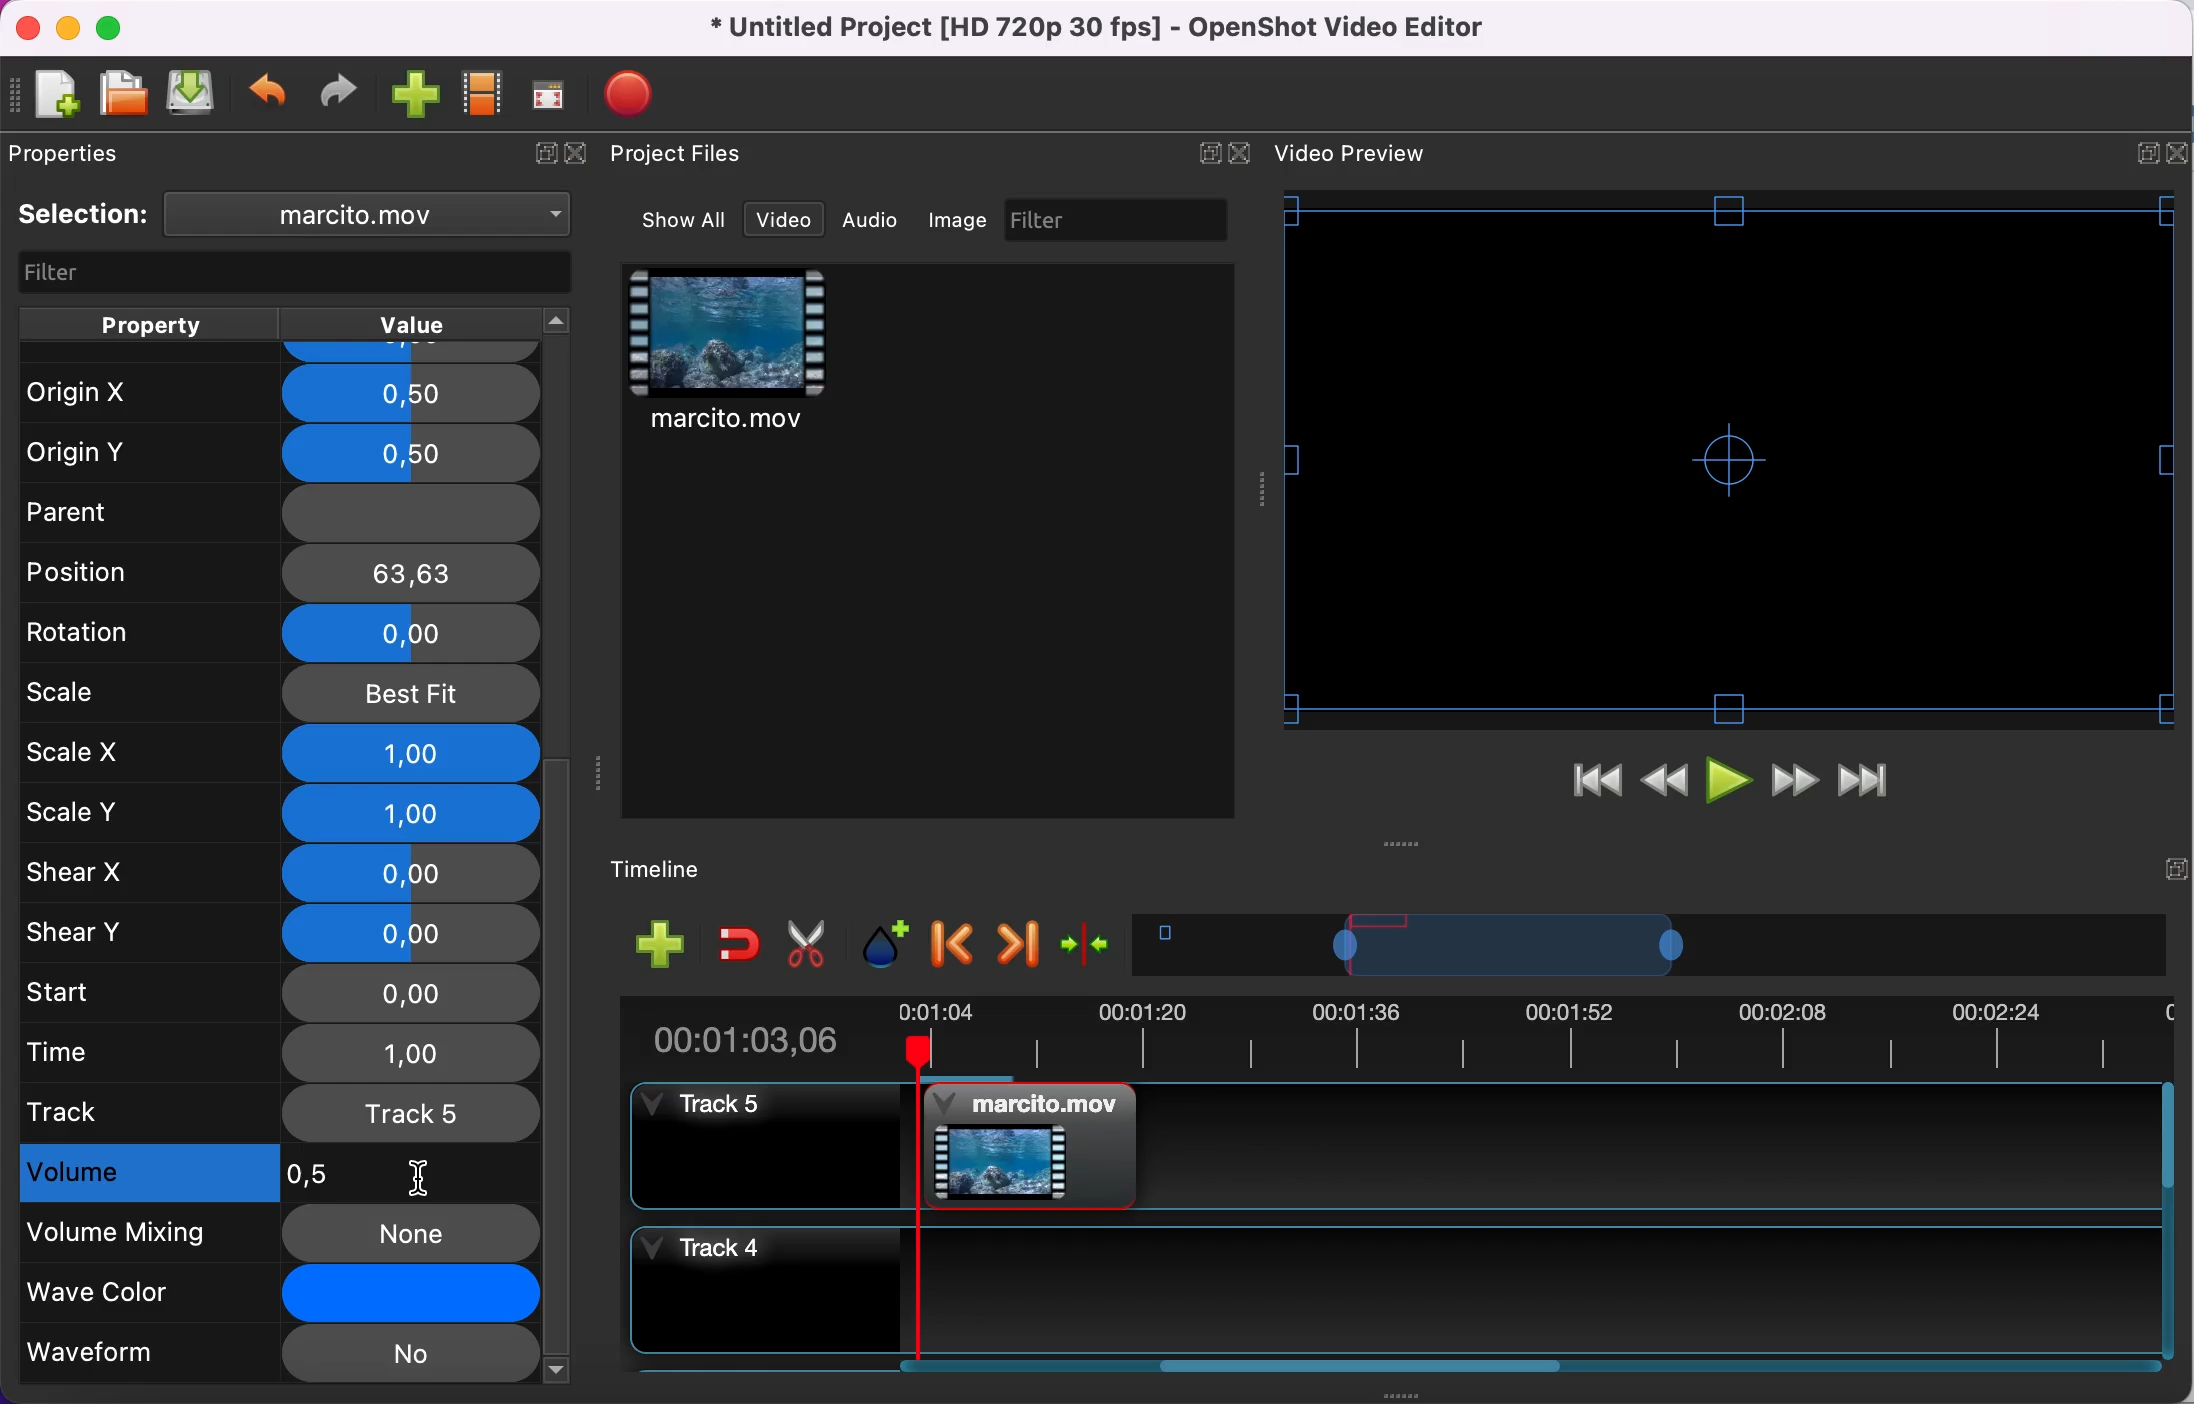 The width and height of the screenshot is (2194, 1404). Describe the element at coordinates (115, 27) in the screenshot. I see `maximize` at that location.